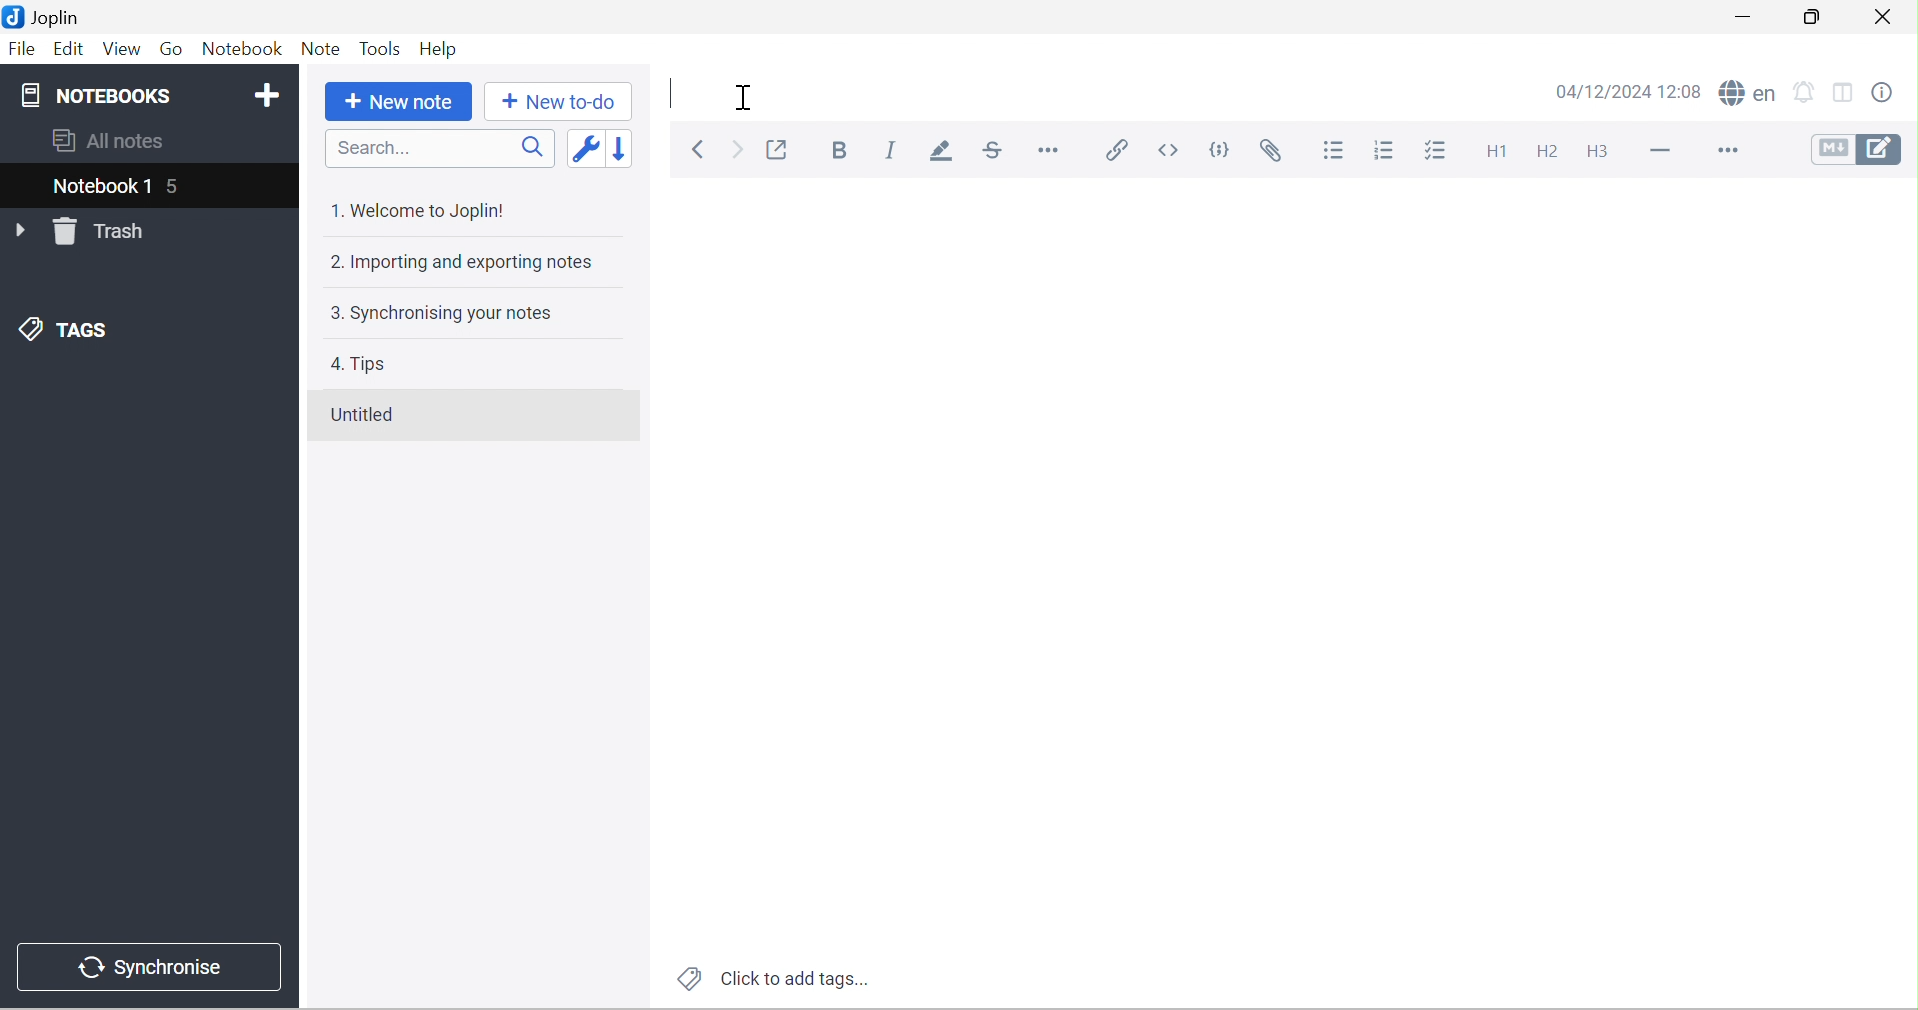  Describe the element at coordinates (245, 51) in the screenshot. I see `Notebook` at that location.